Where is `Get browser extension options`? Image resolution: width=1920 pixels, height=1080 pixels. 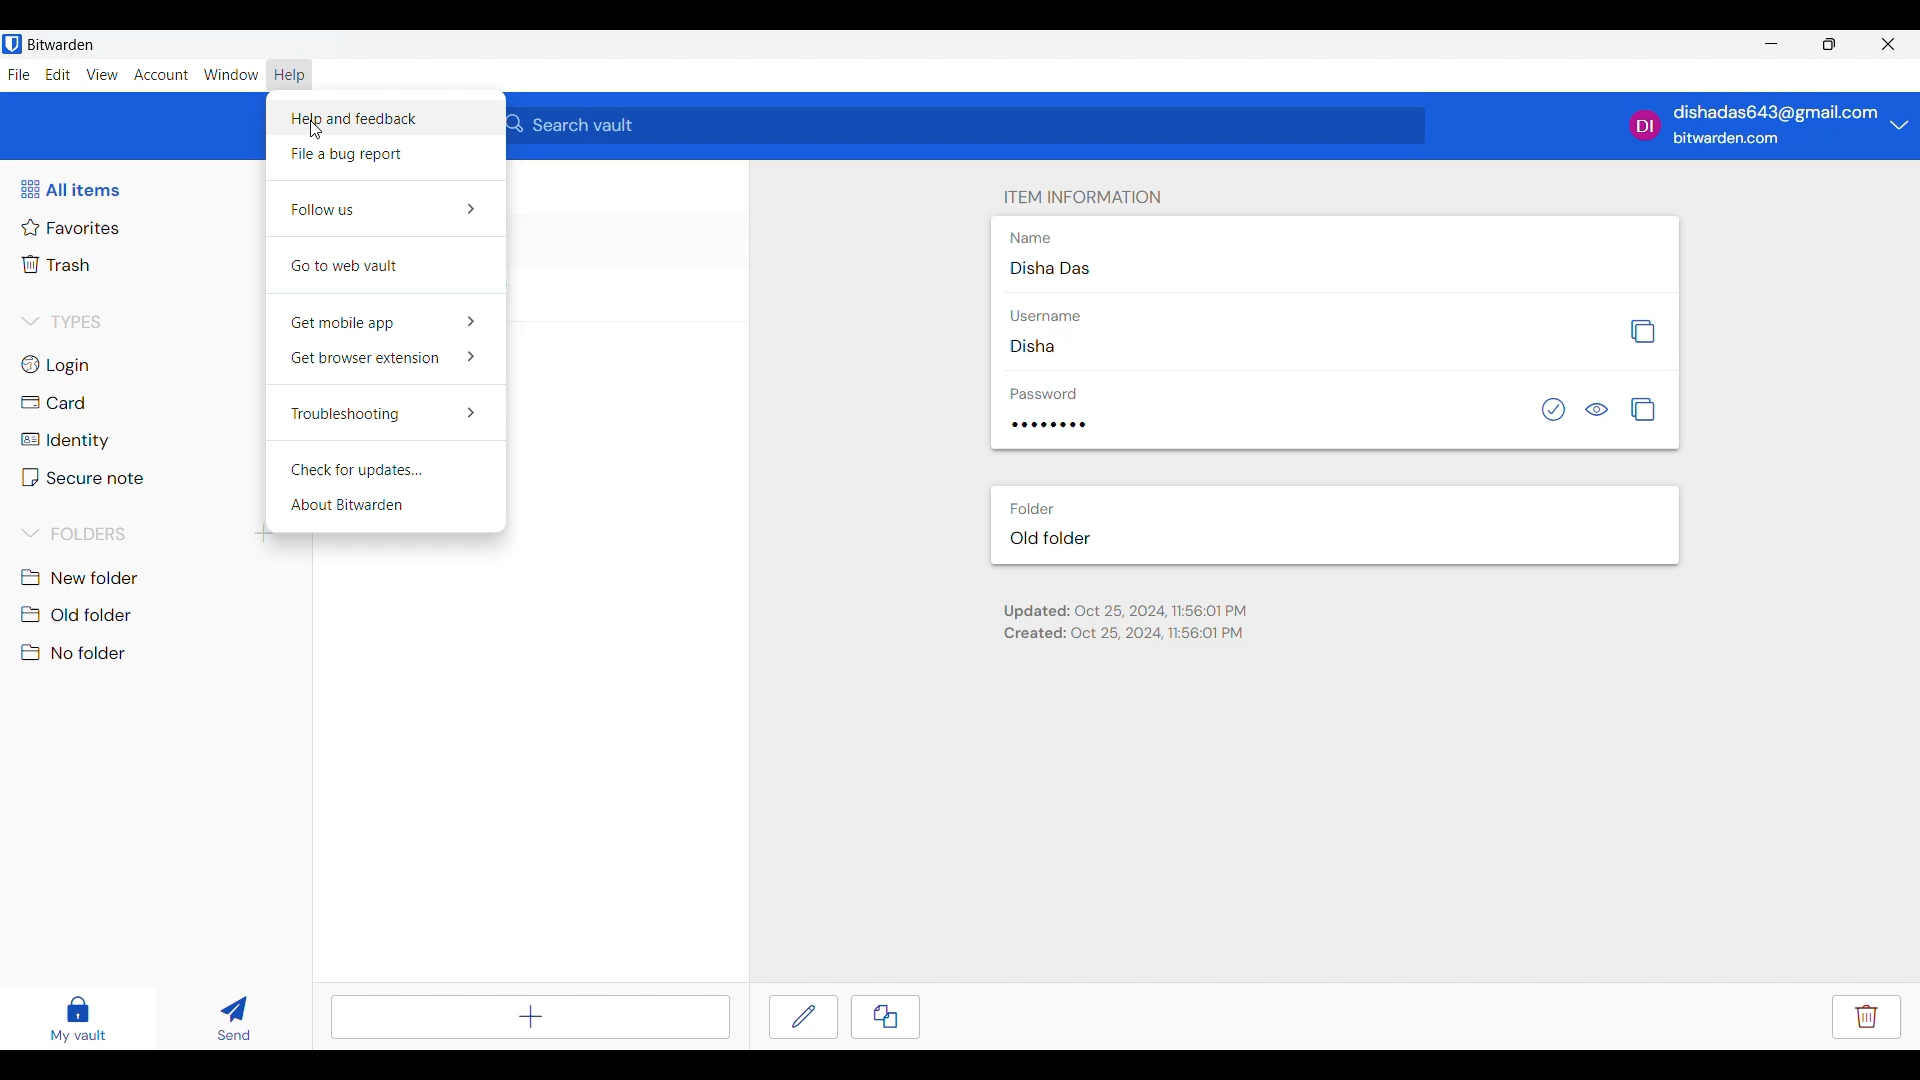 Get browser extension options is located at coordinates (385, 359).